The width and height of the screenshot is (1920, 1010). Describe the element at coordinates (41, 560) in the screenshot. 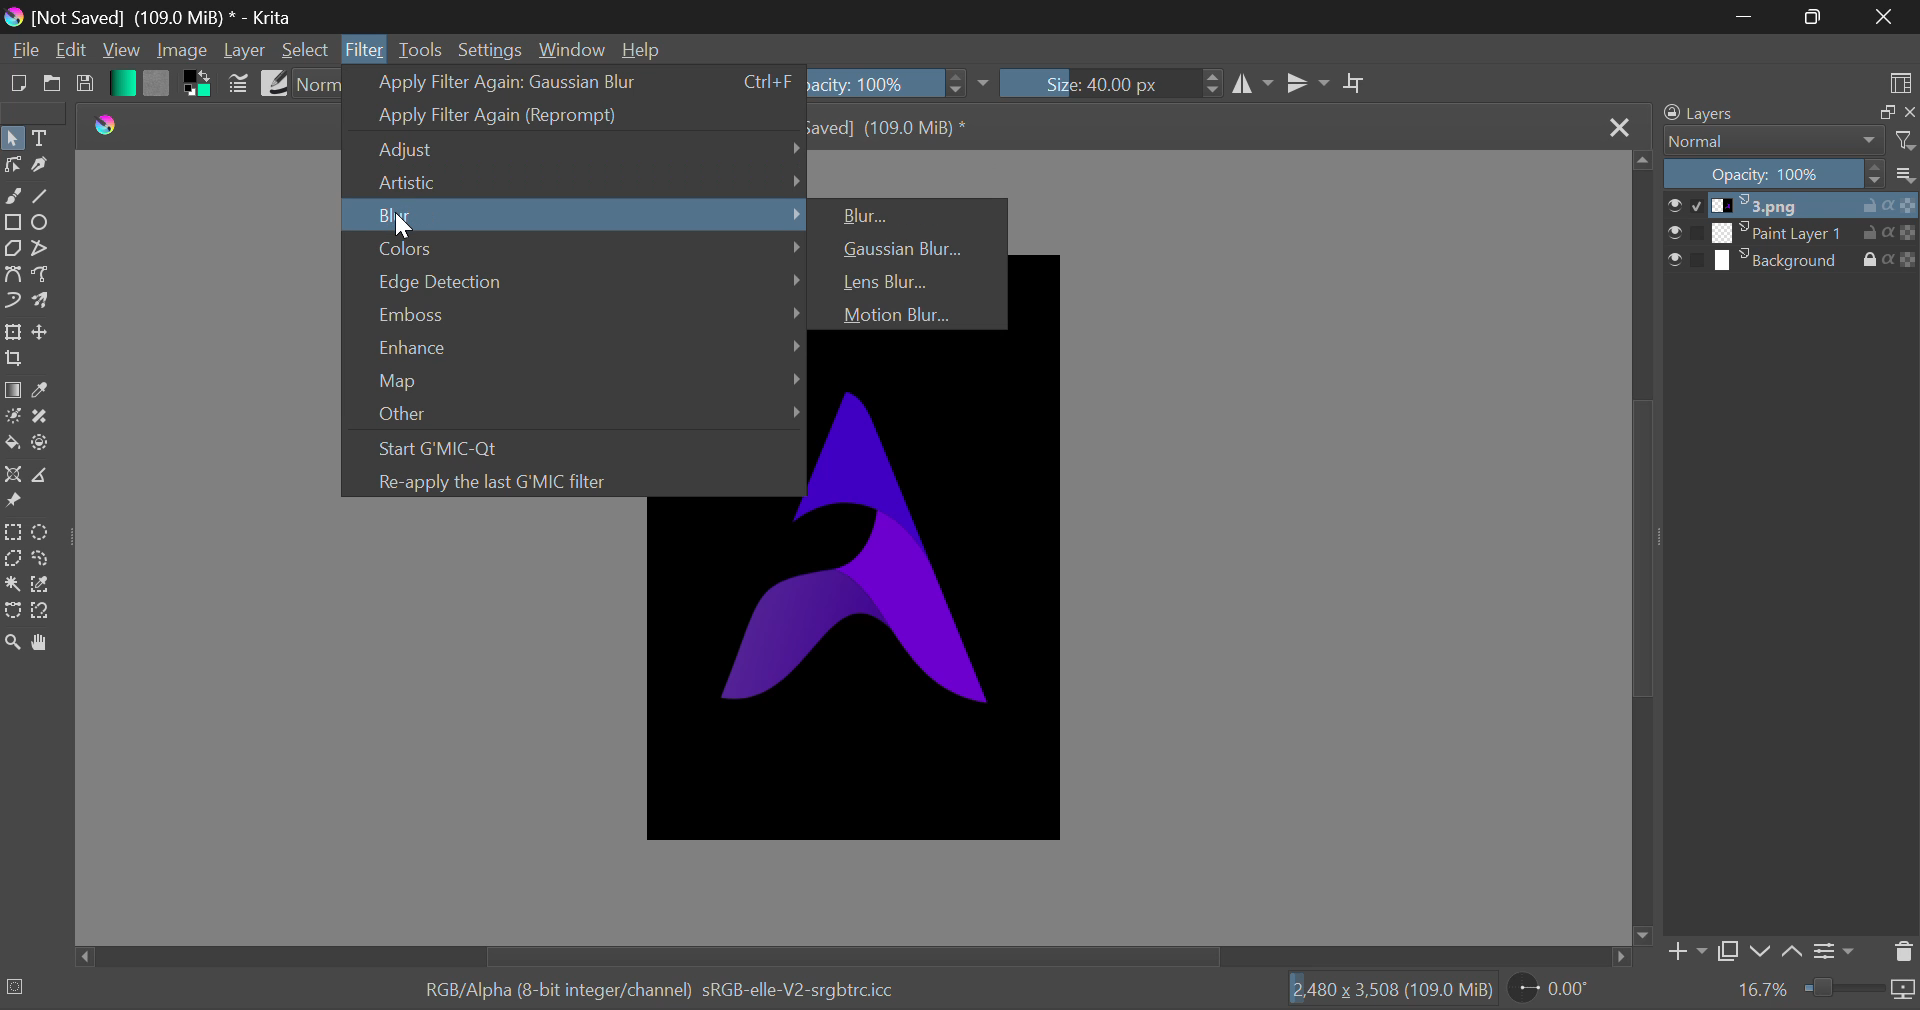

I see `Freehand Selection Tool` at that location.